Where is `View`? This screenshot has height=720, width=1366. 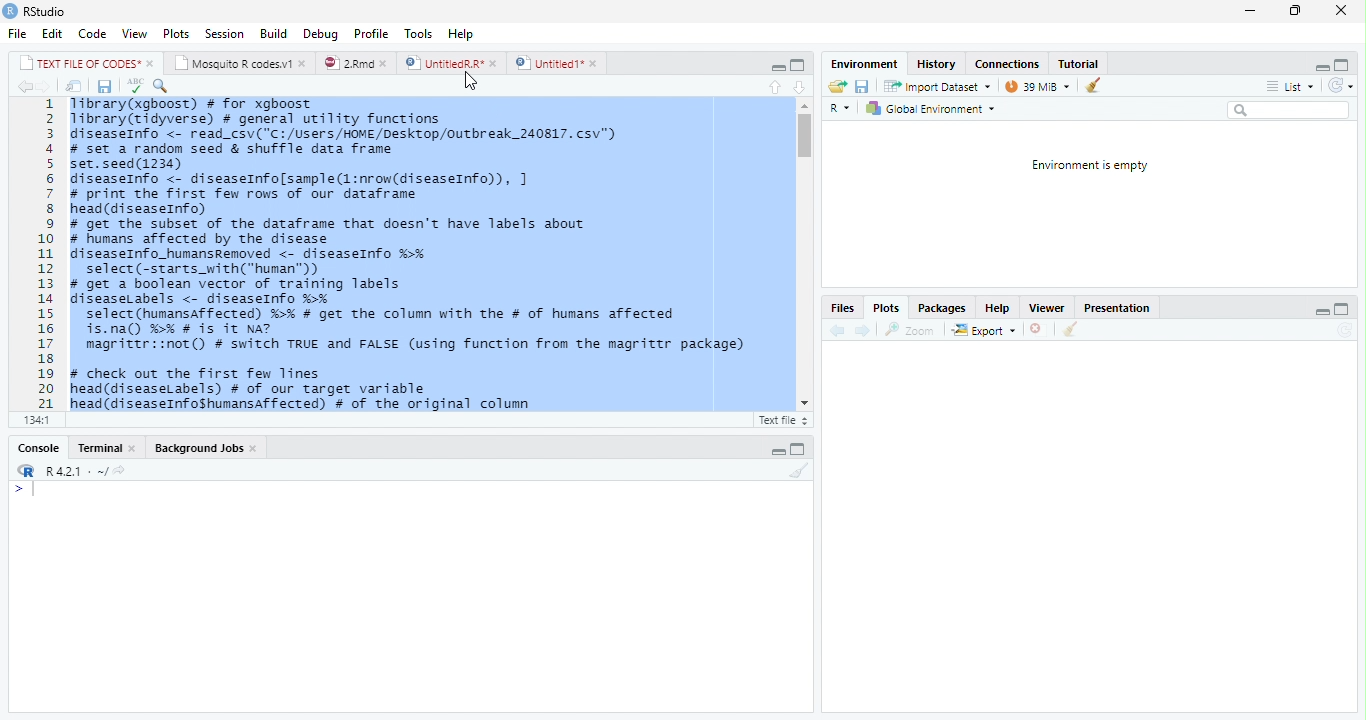
View is located at coordinates (134, 34).